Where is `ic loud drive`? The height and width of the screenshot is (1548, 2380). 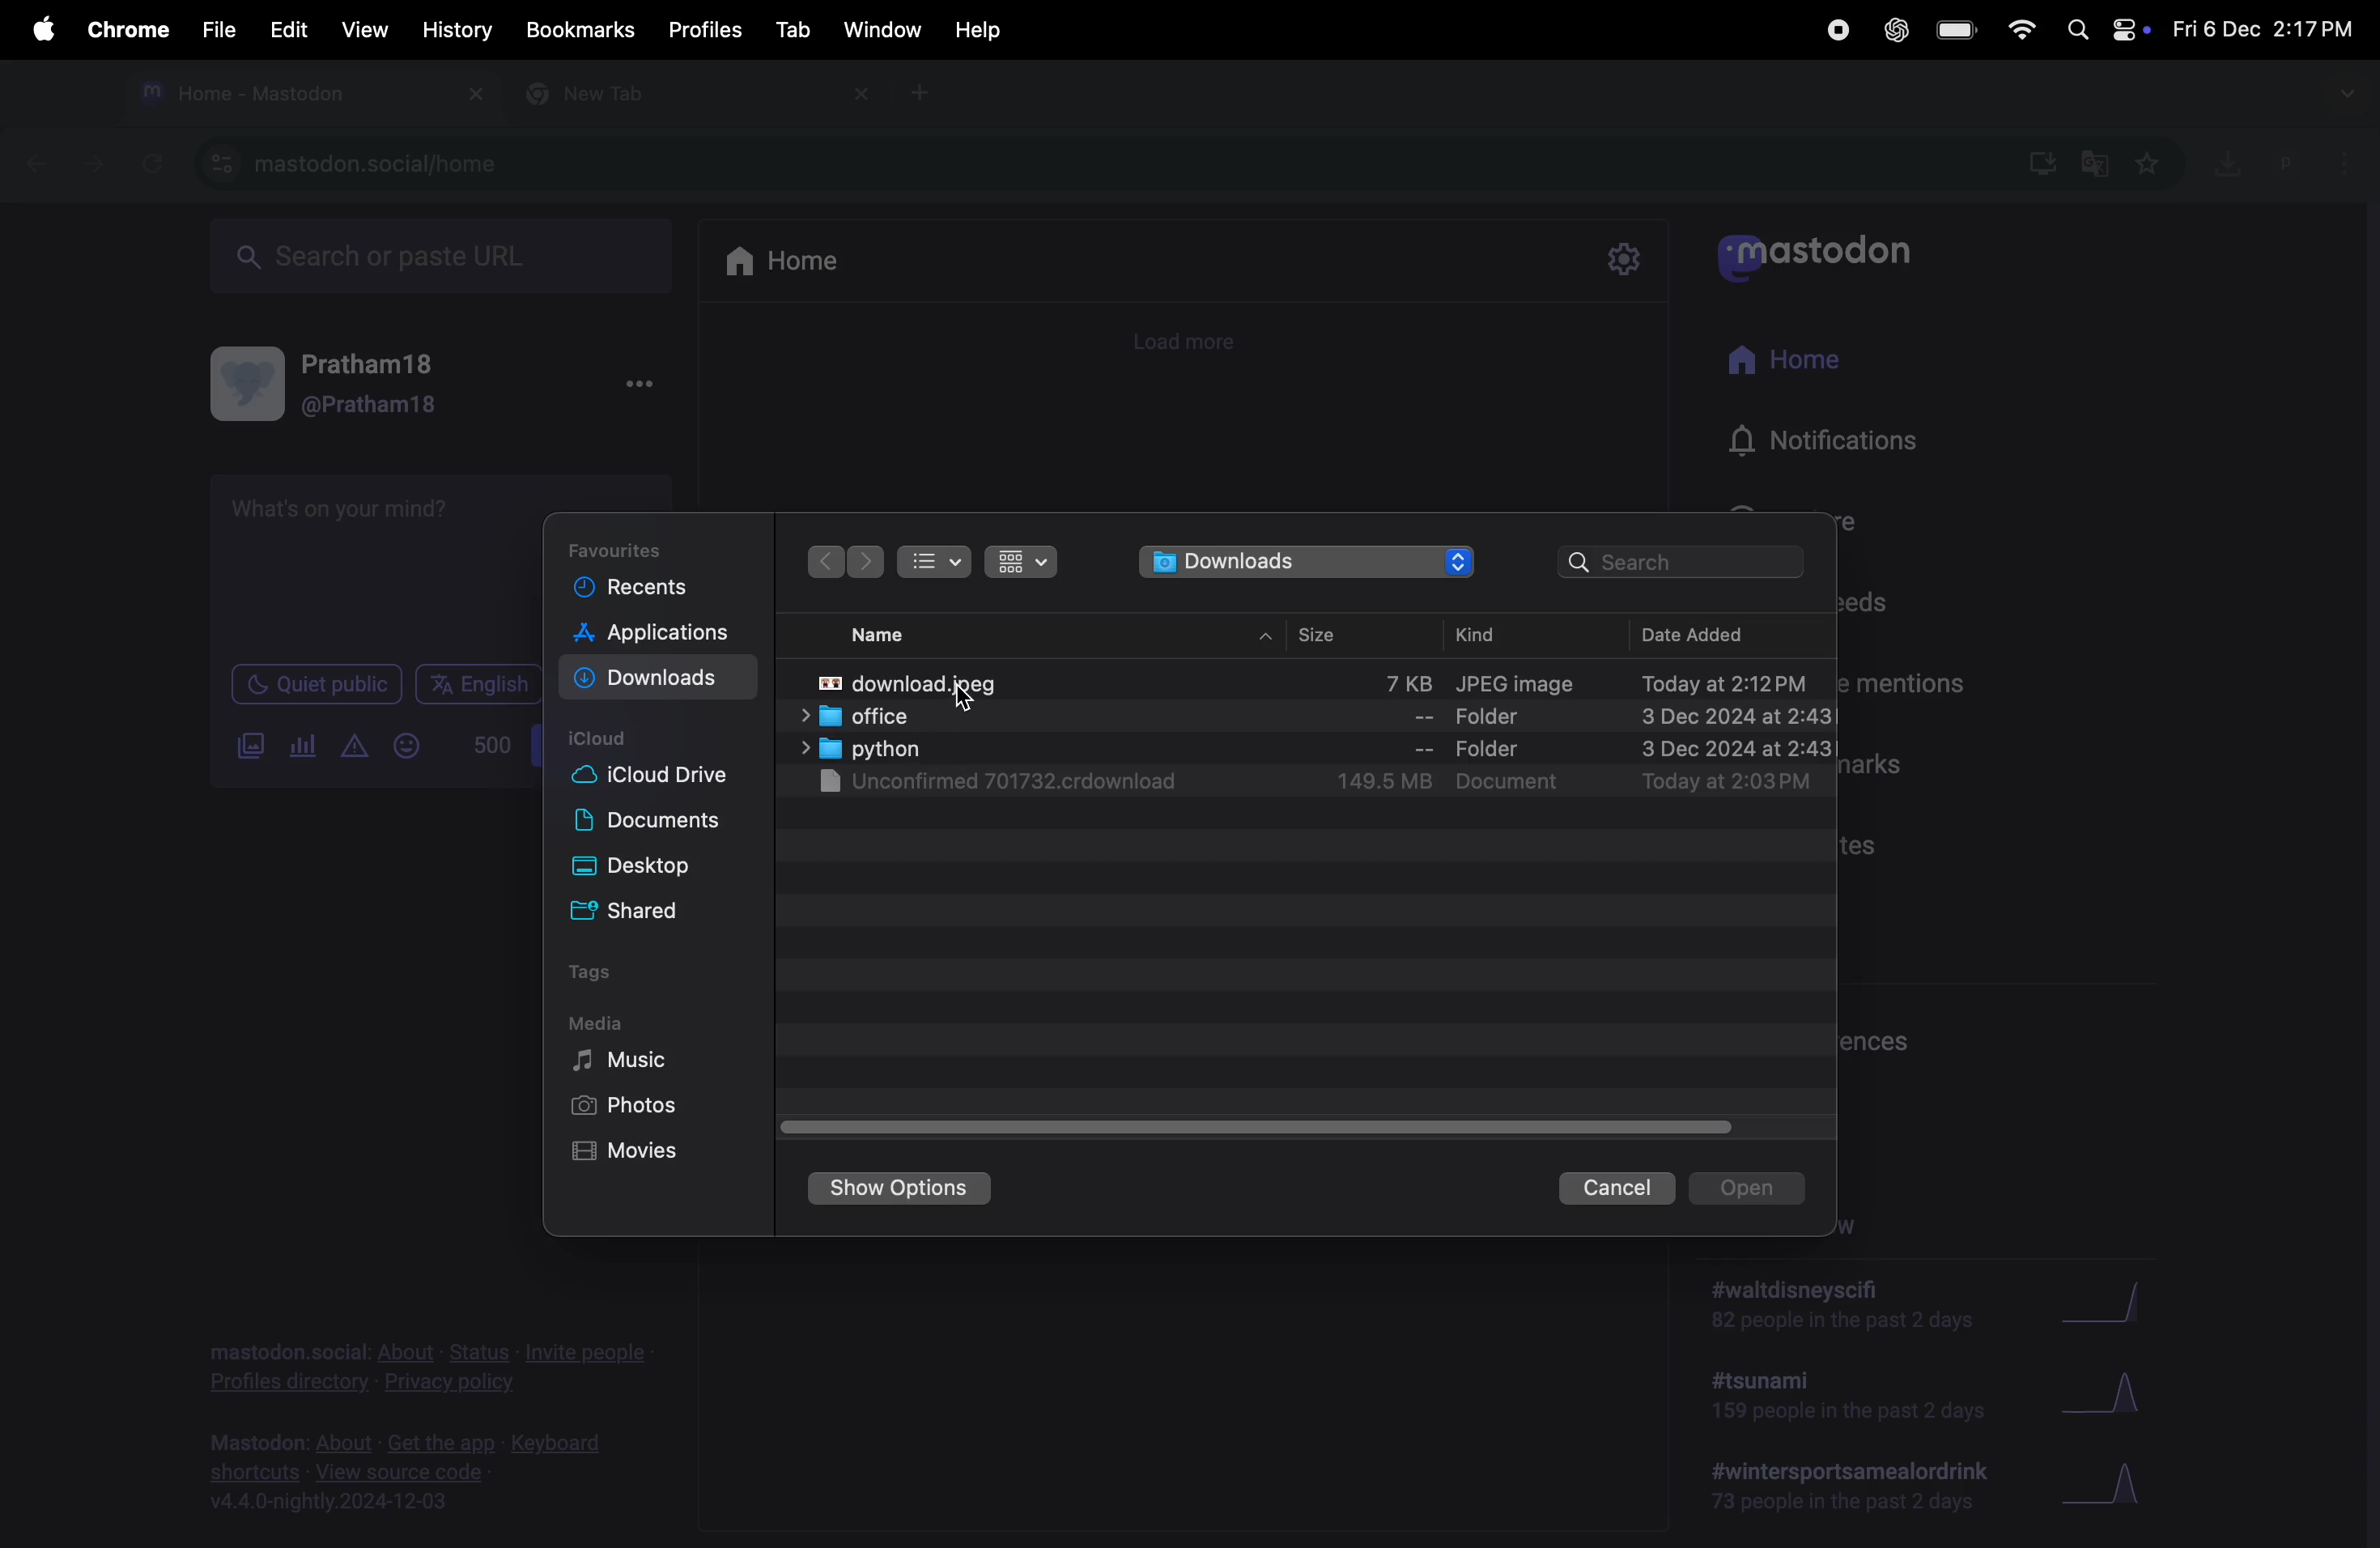
ic loud drive is located at coordinates (652, 778).